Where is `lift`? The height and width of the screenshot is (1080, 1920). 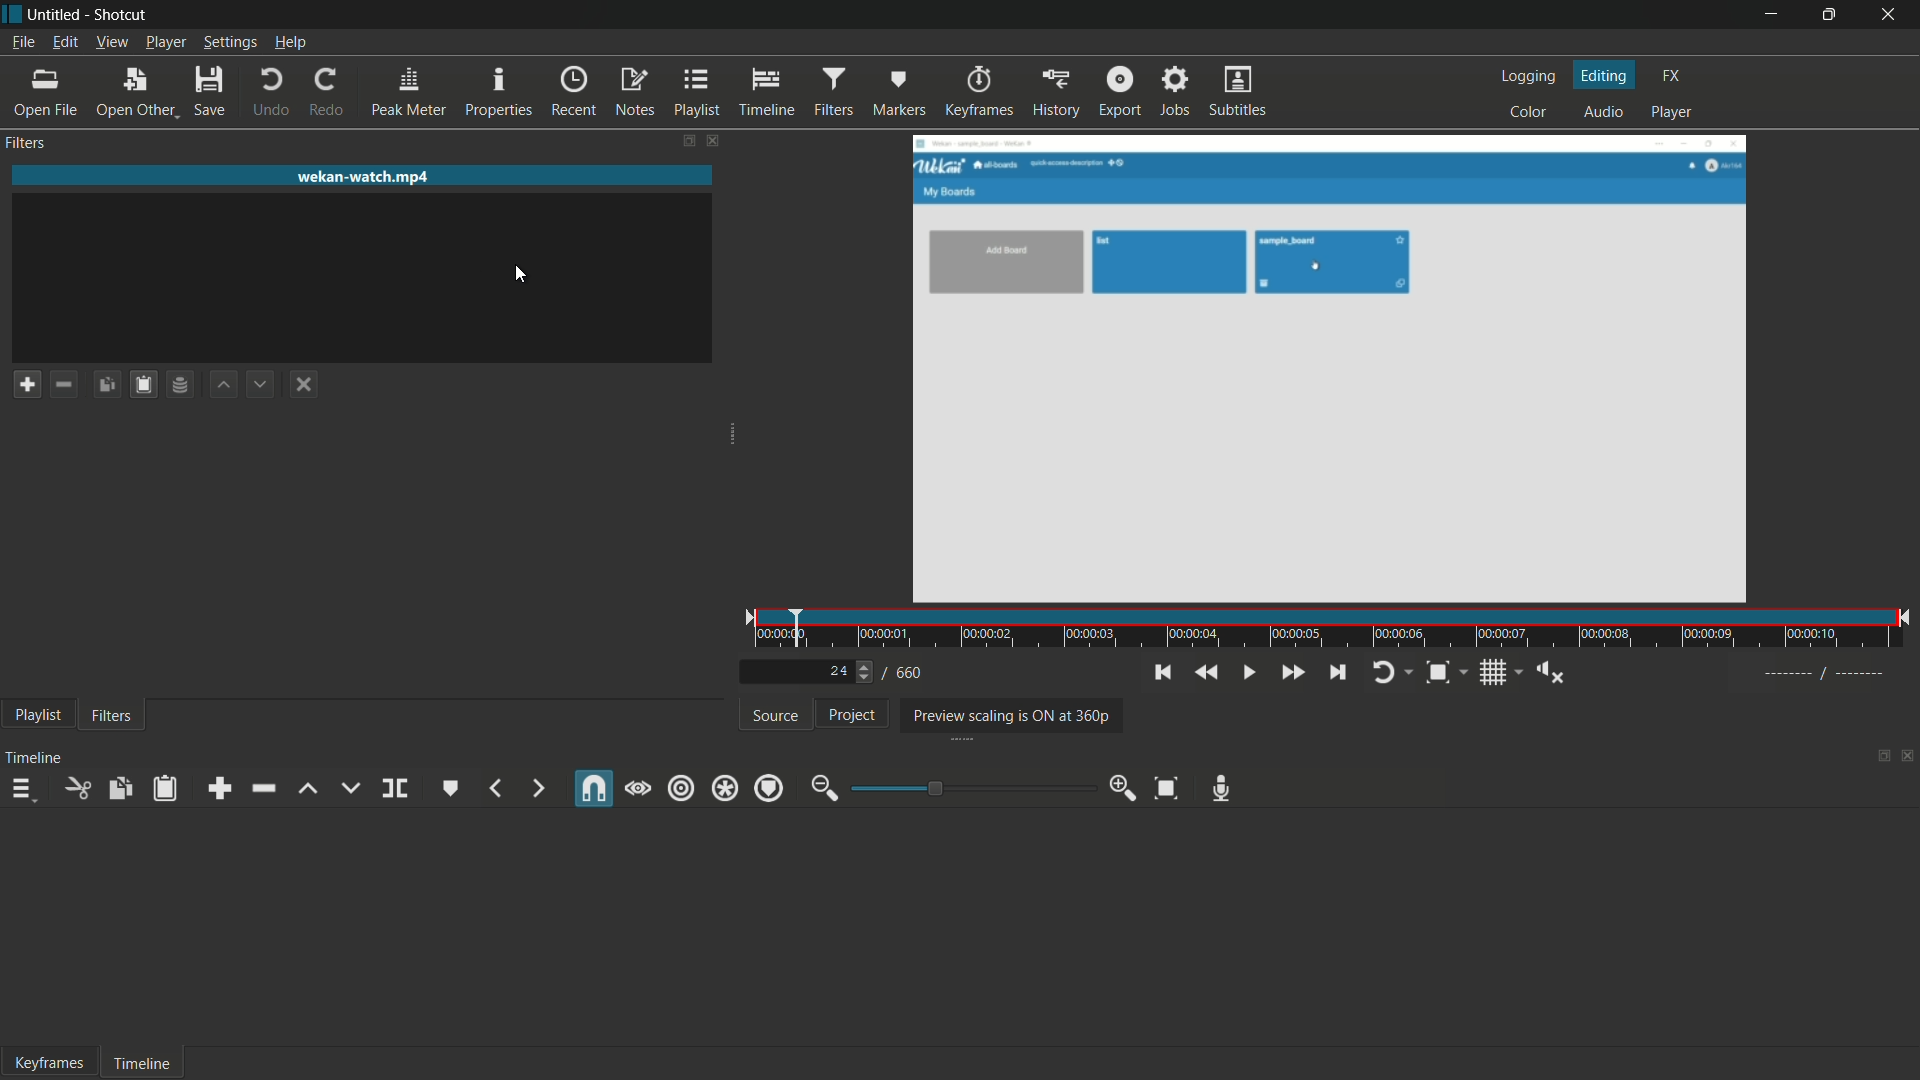
lift is located at coordinates (307, 789).